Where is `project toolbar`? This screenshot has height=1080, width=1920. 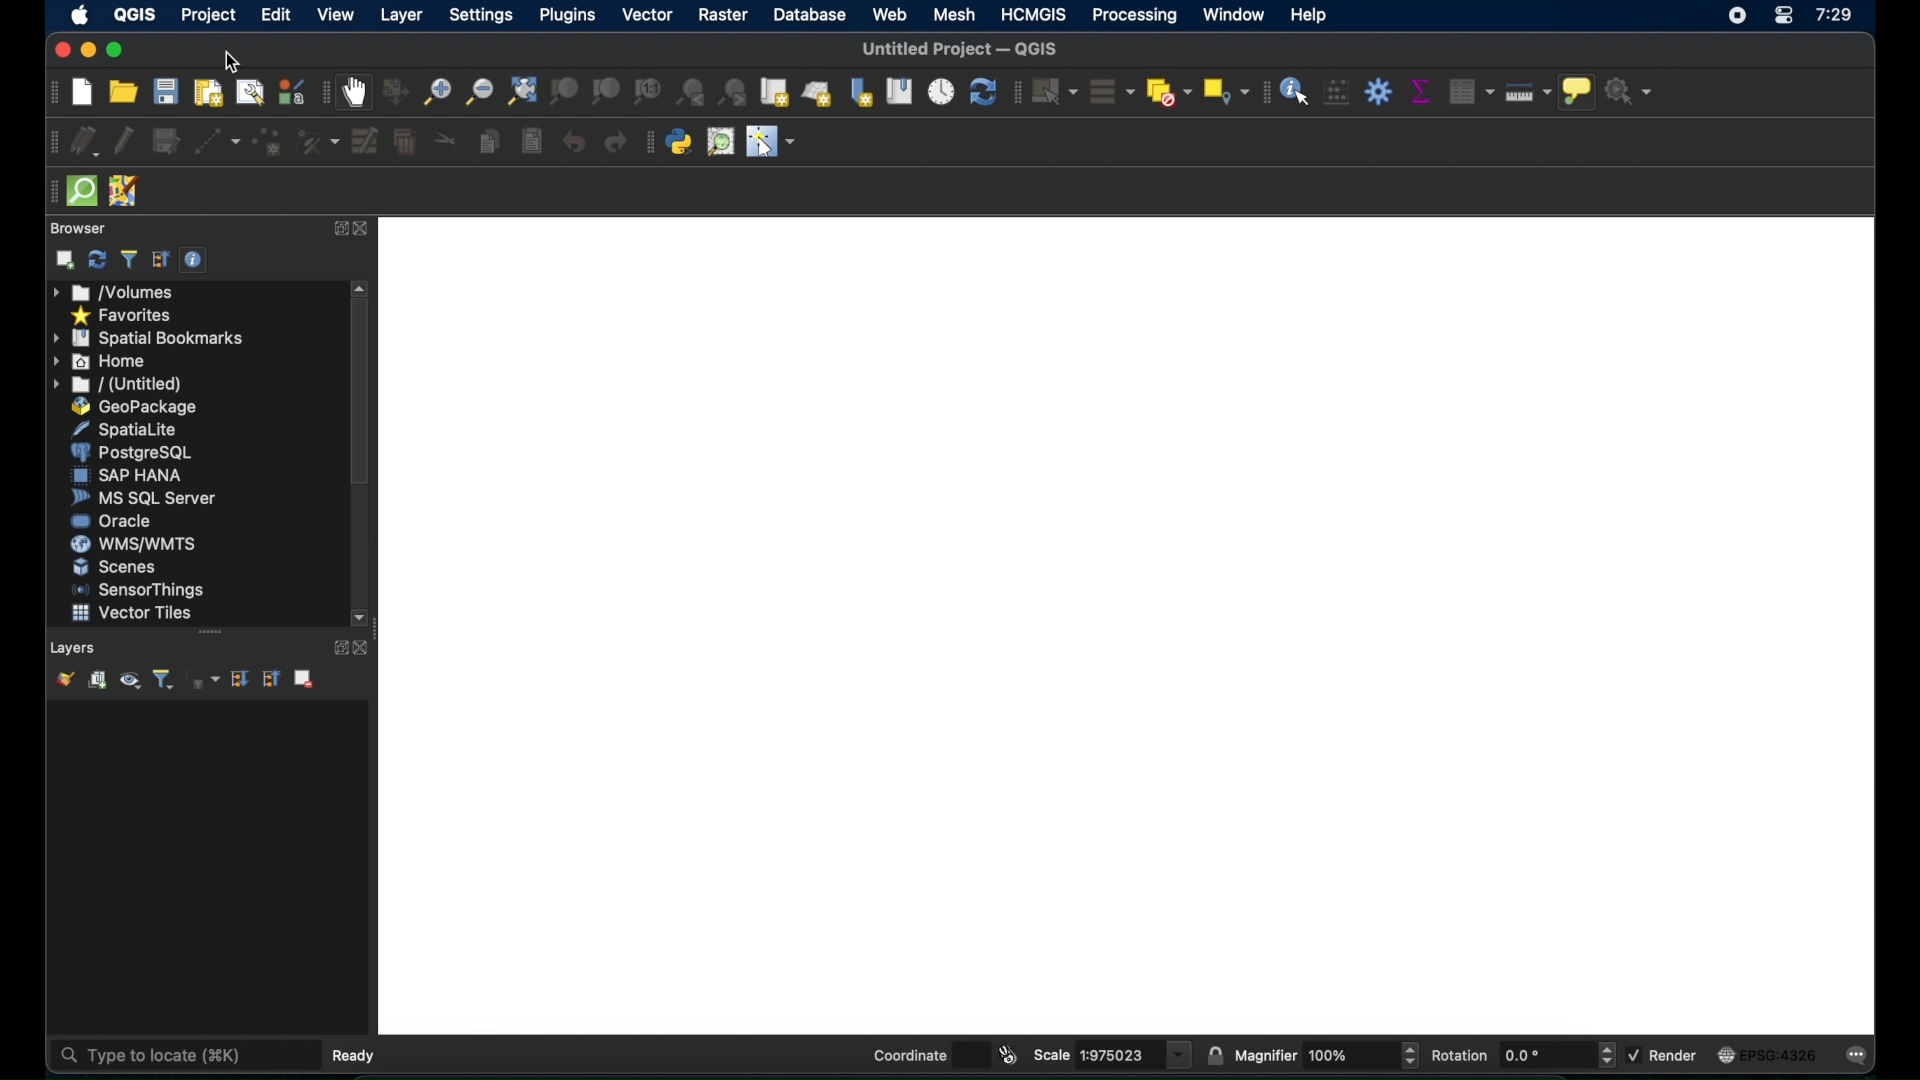 project toolbar is located at coordinates (51, 92).